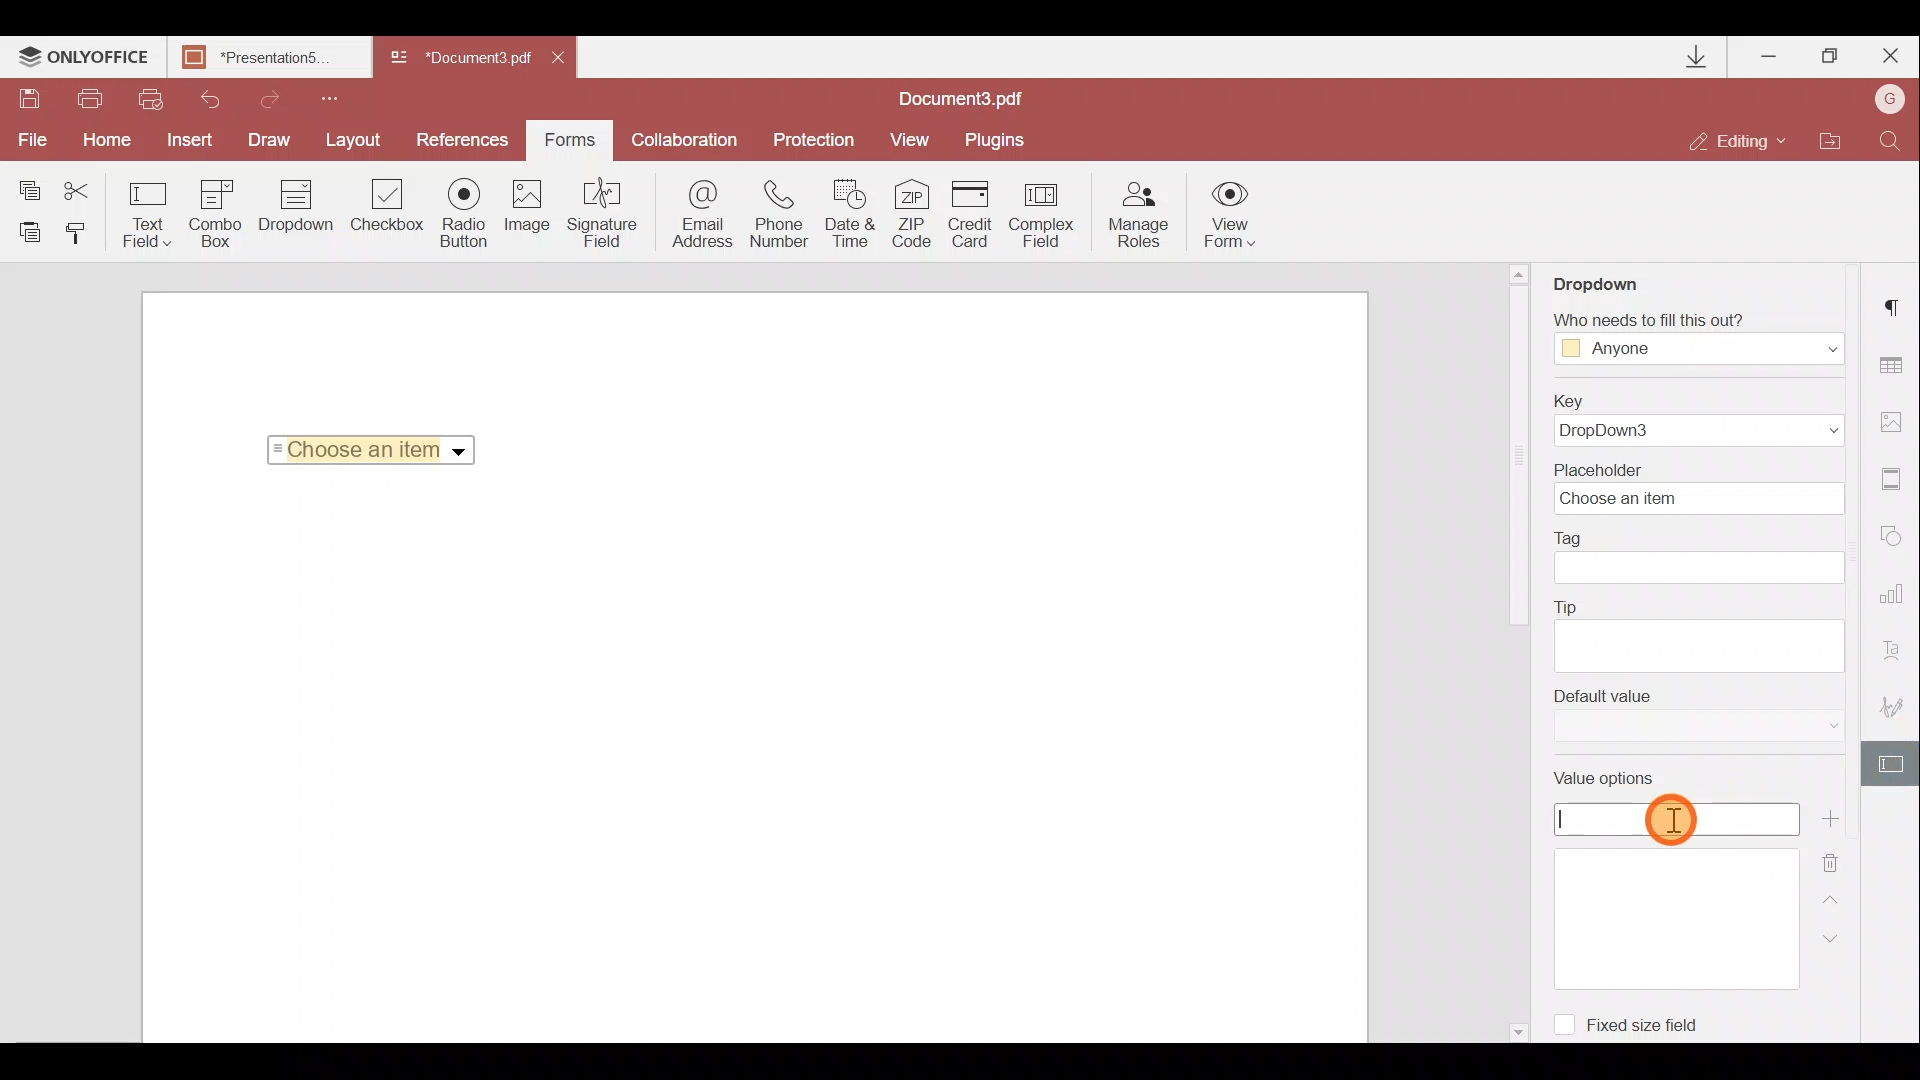 The image size is (1920, 1080). Describe the element at coordinates (1890, 700) in the screenshot. I see `Signature settings` at that location.